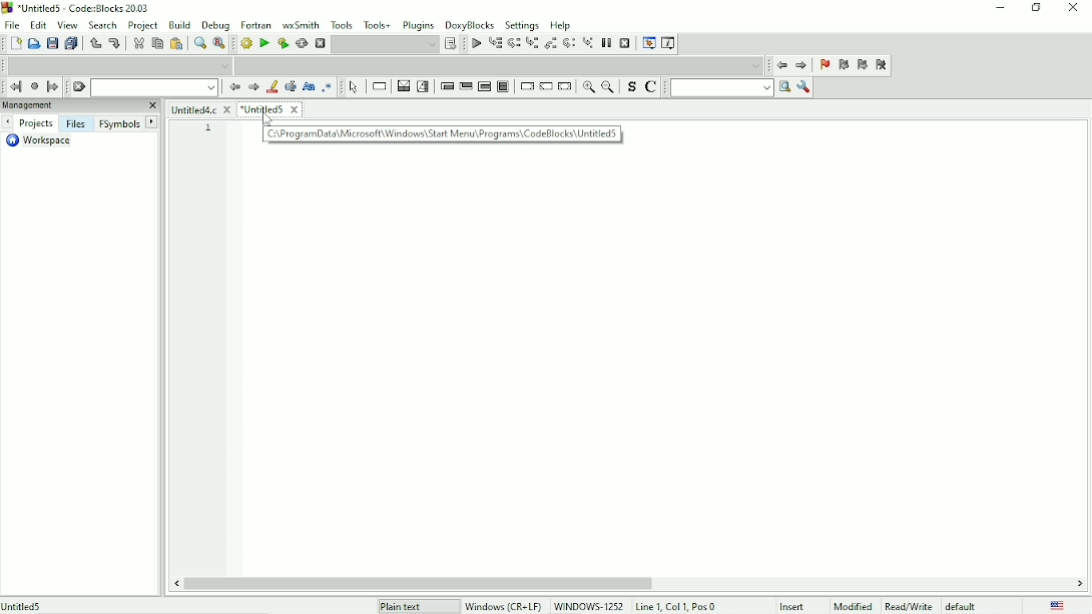 The width and height of the screenshot is (1092, 614). Describe the element at coordinates (425, 584) in the screenshot. I see `Horizontal scrollbar` at that location.